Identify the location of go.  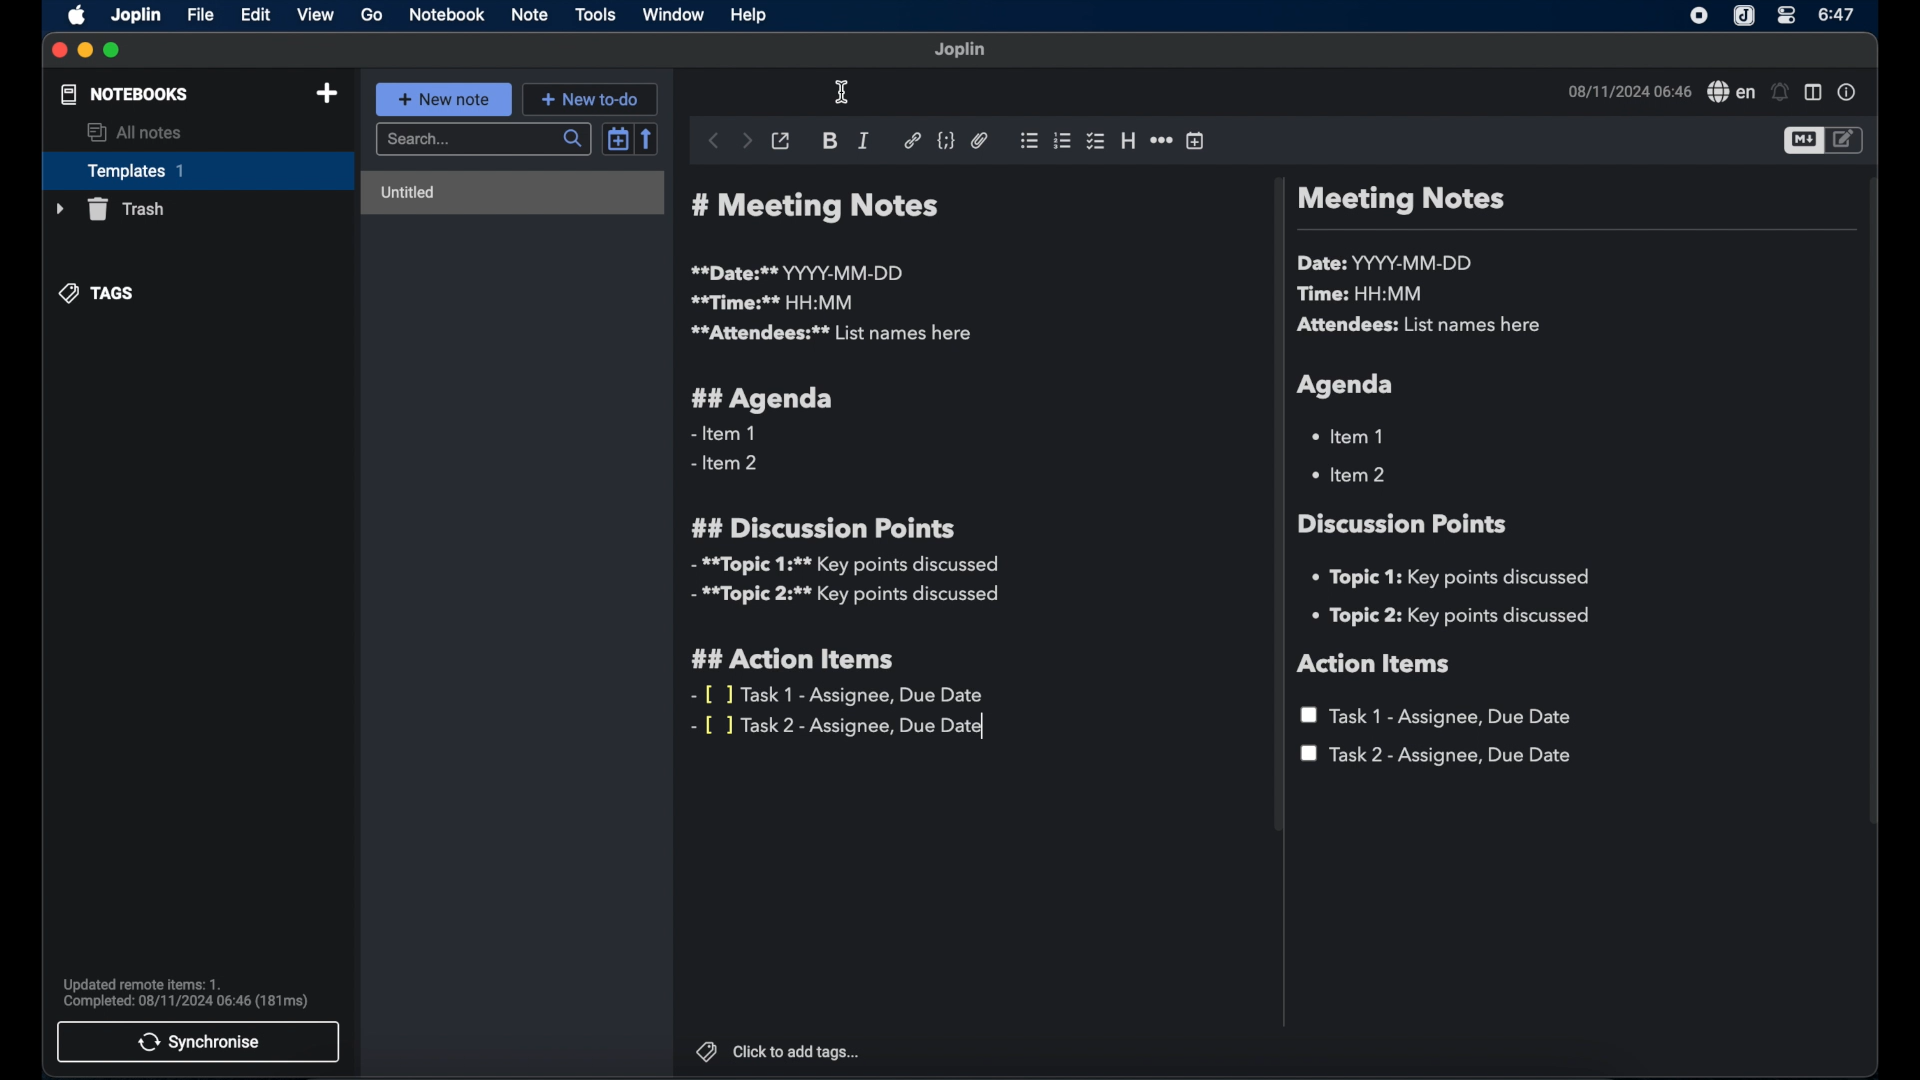
(372, 14).